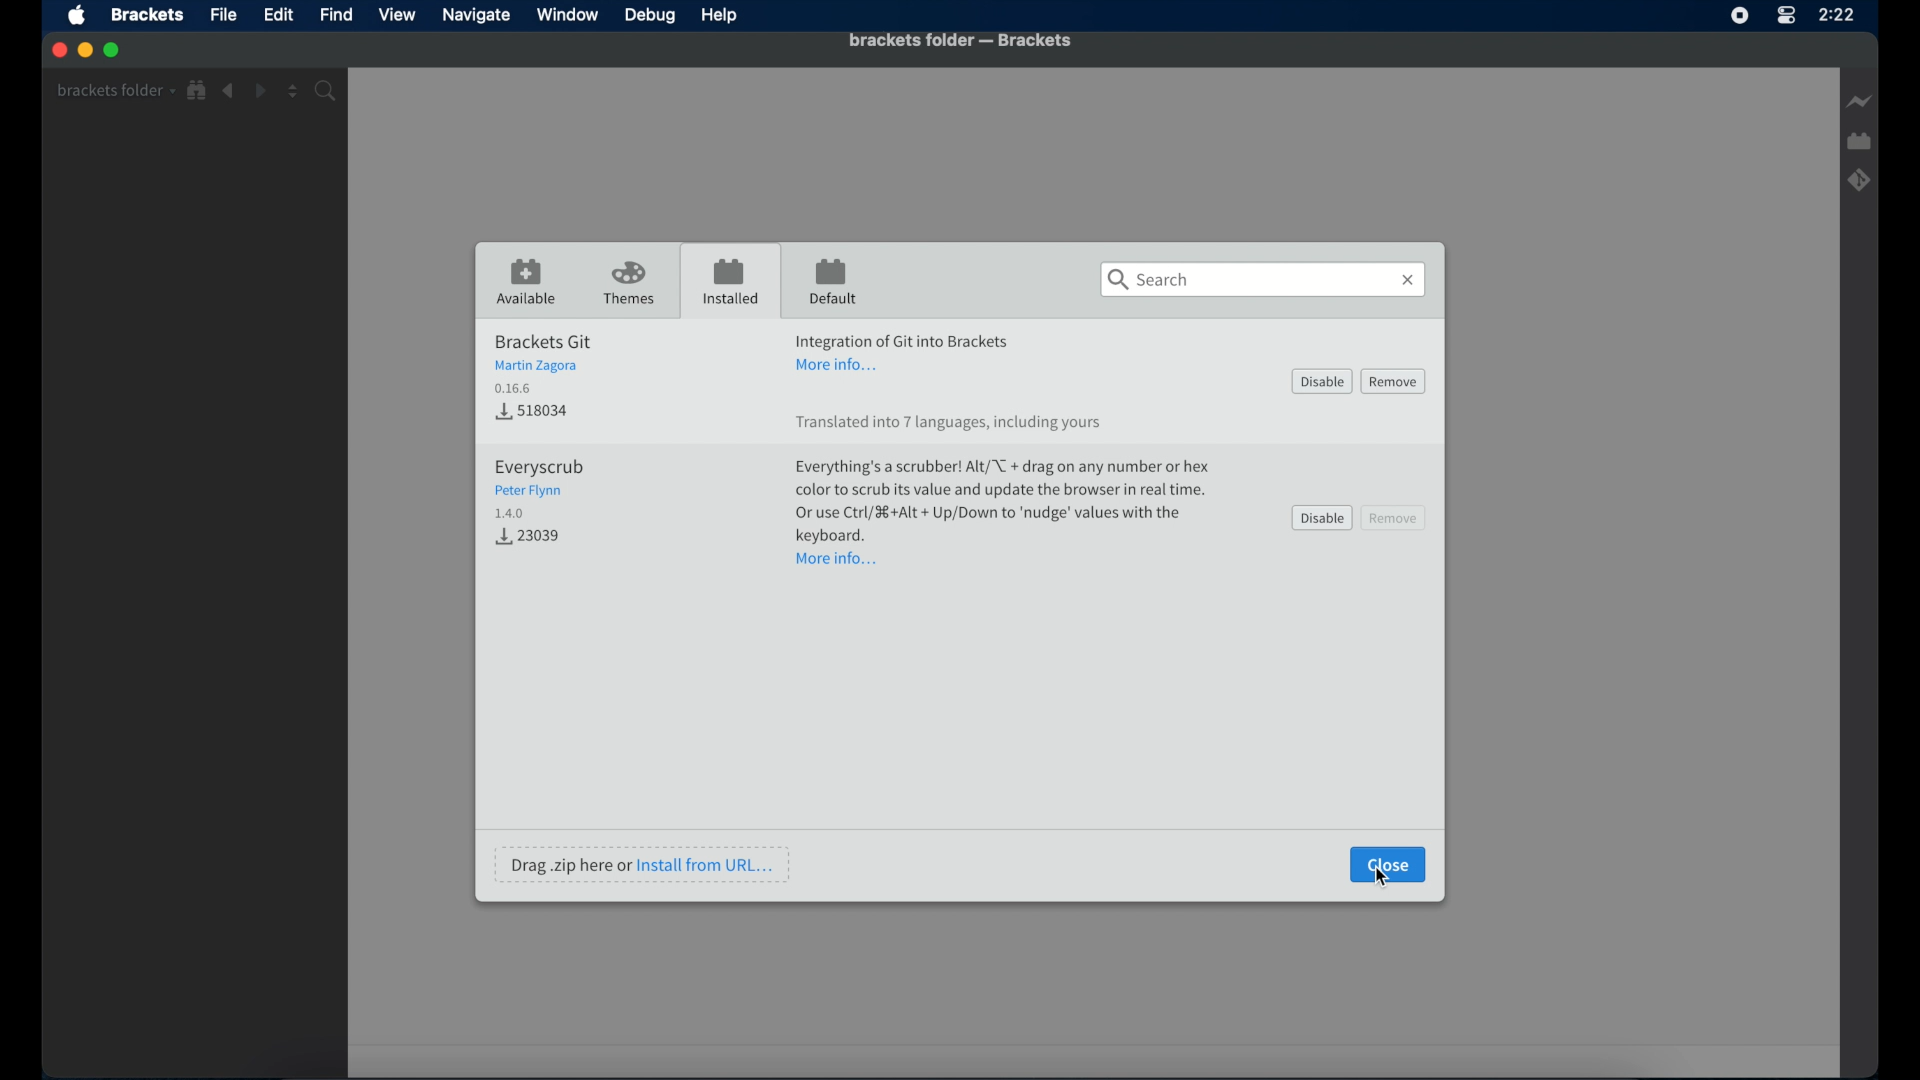 The image size is (1920, 1080). What do you see at coordinates (329, 91) in the screenshot?
I see `search bar` at bounding box center [329, 91].